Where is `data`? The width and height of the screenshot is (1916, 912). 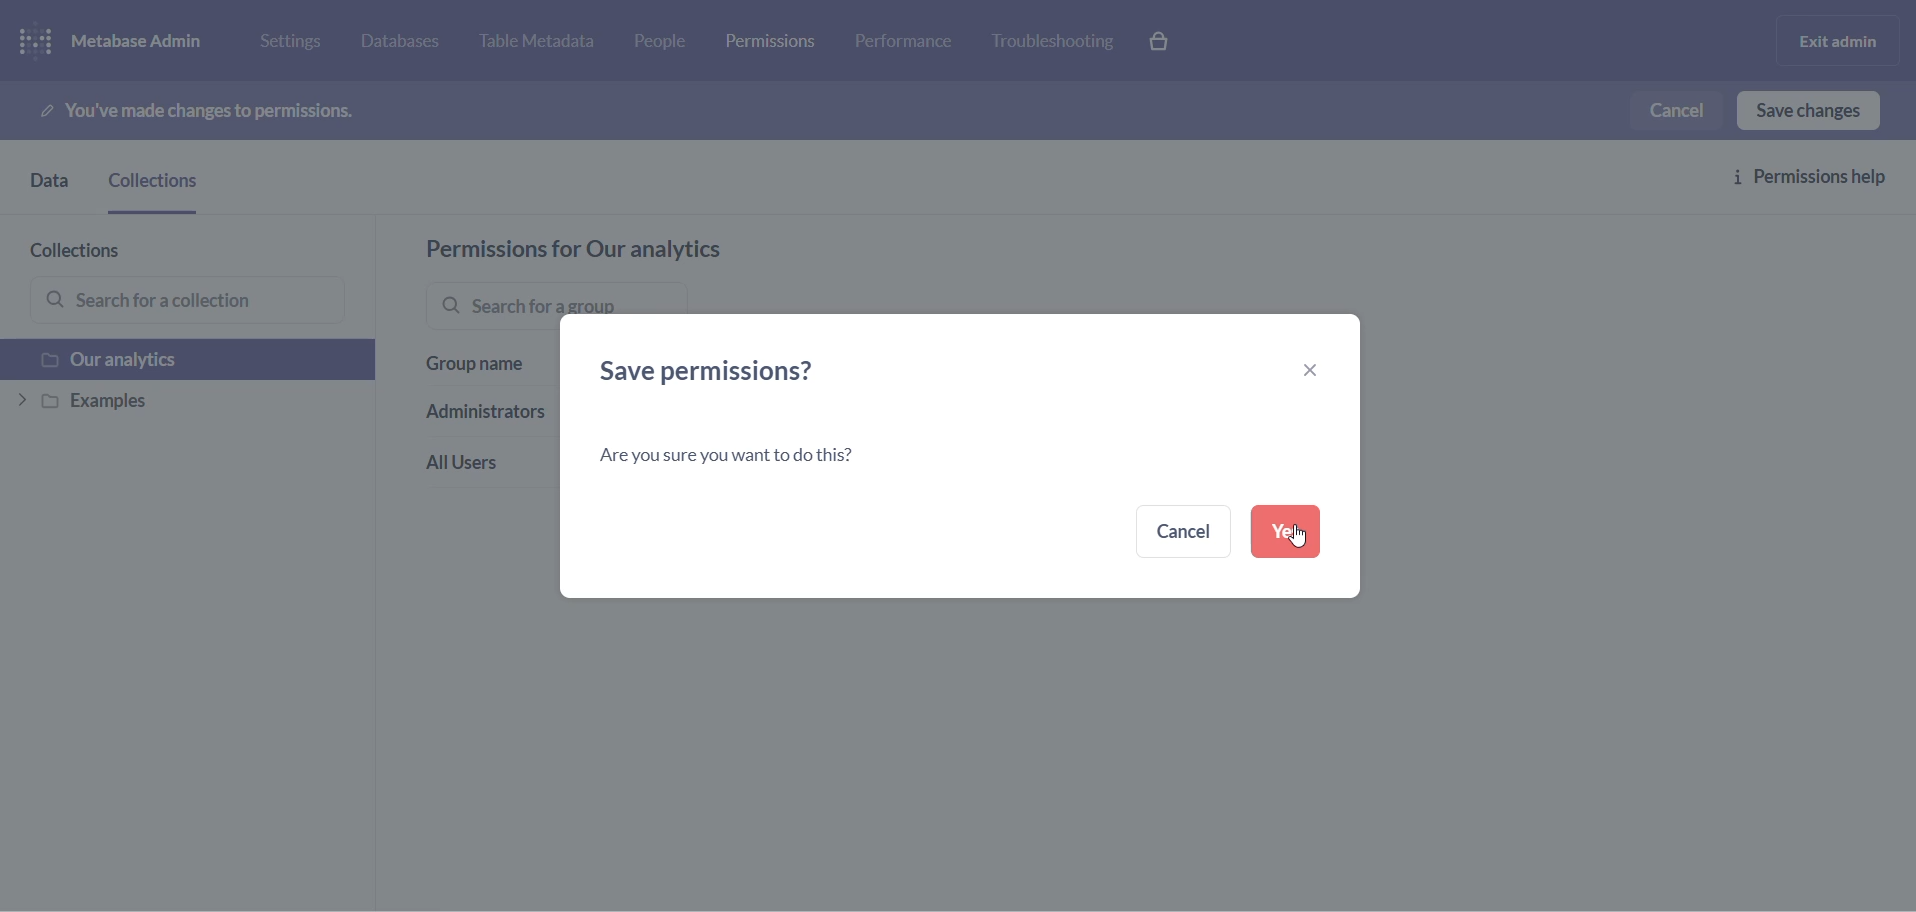 data is located at coordinates (46, 188).